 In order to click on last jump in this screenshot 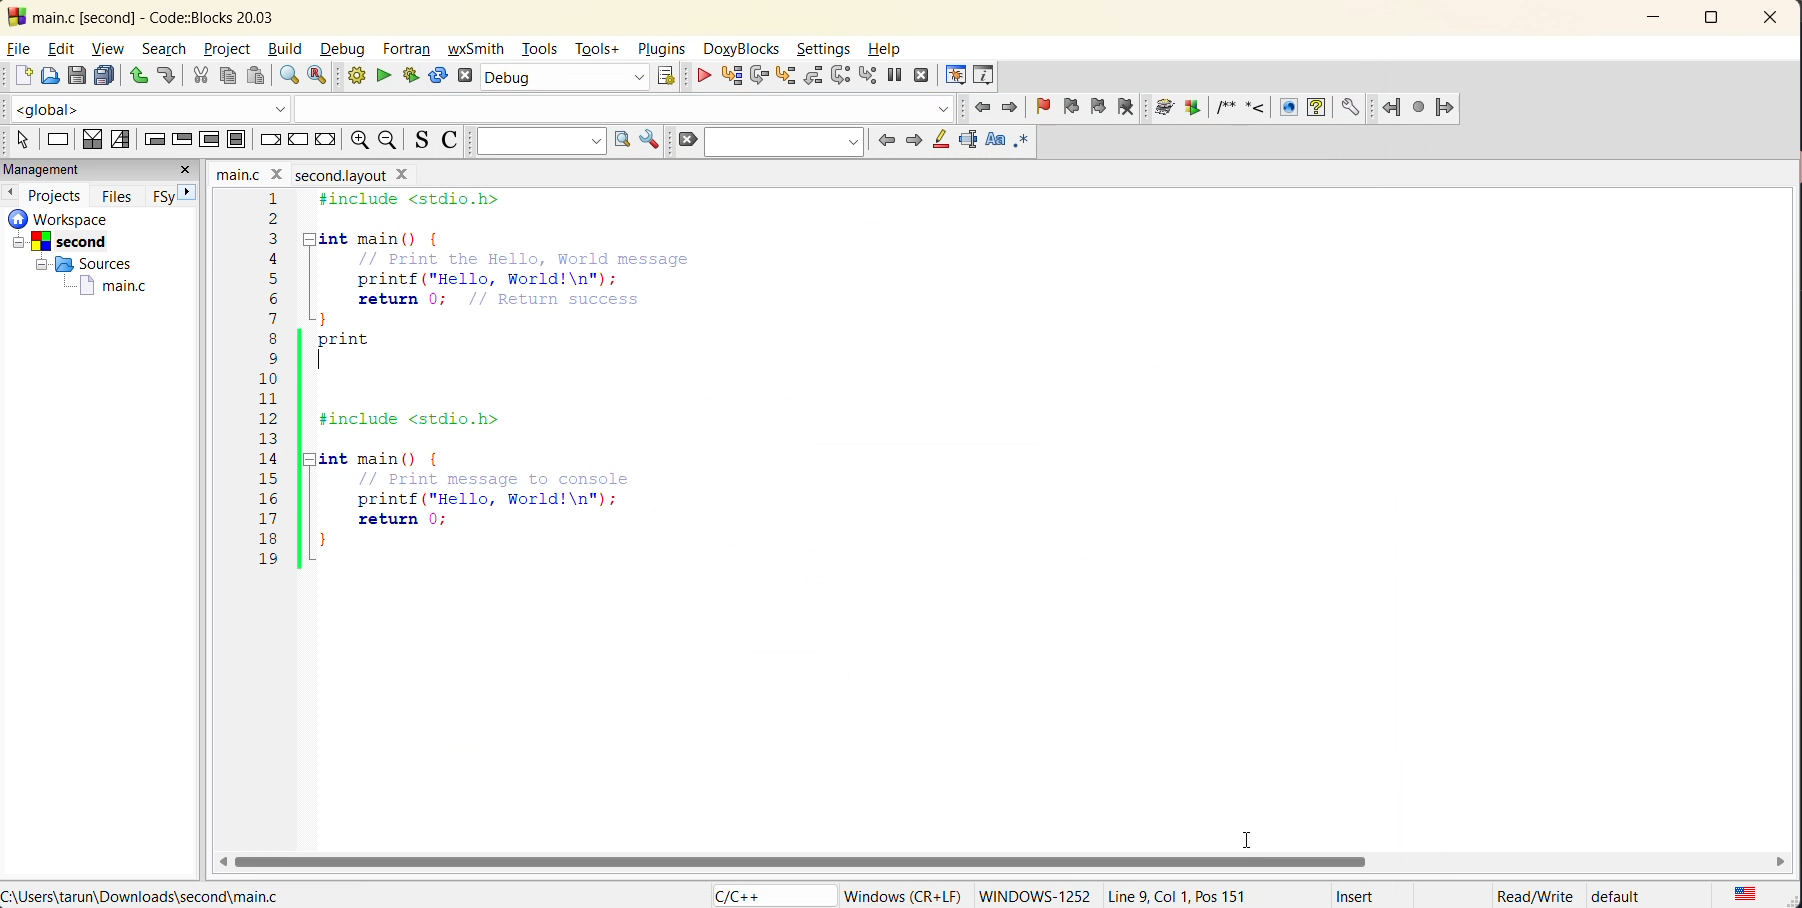, I will do `click(1418, 108)`.